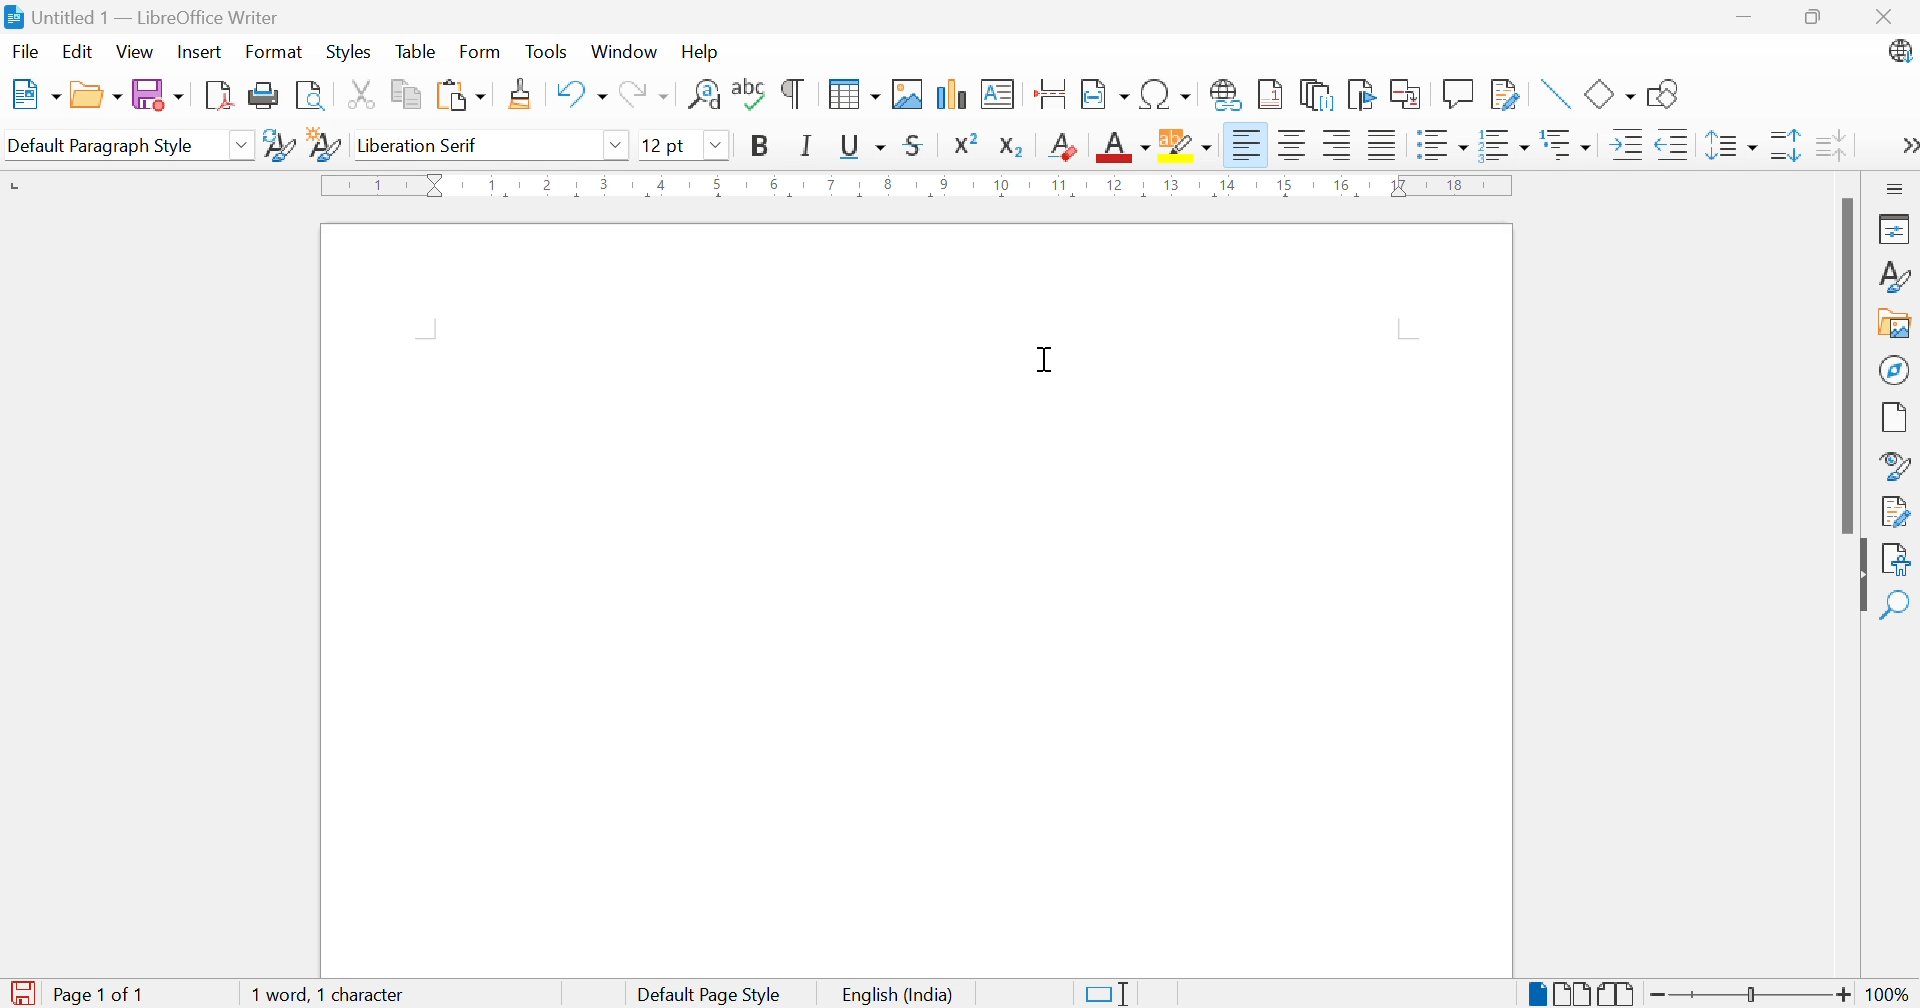  Describe the element at coordinates (914, 148) in the screenshot. I see `Strikethrough` at that location.